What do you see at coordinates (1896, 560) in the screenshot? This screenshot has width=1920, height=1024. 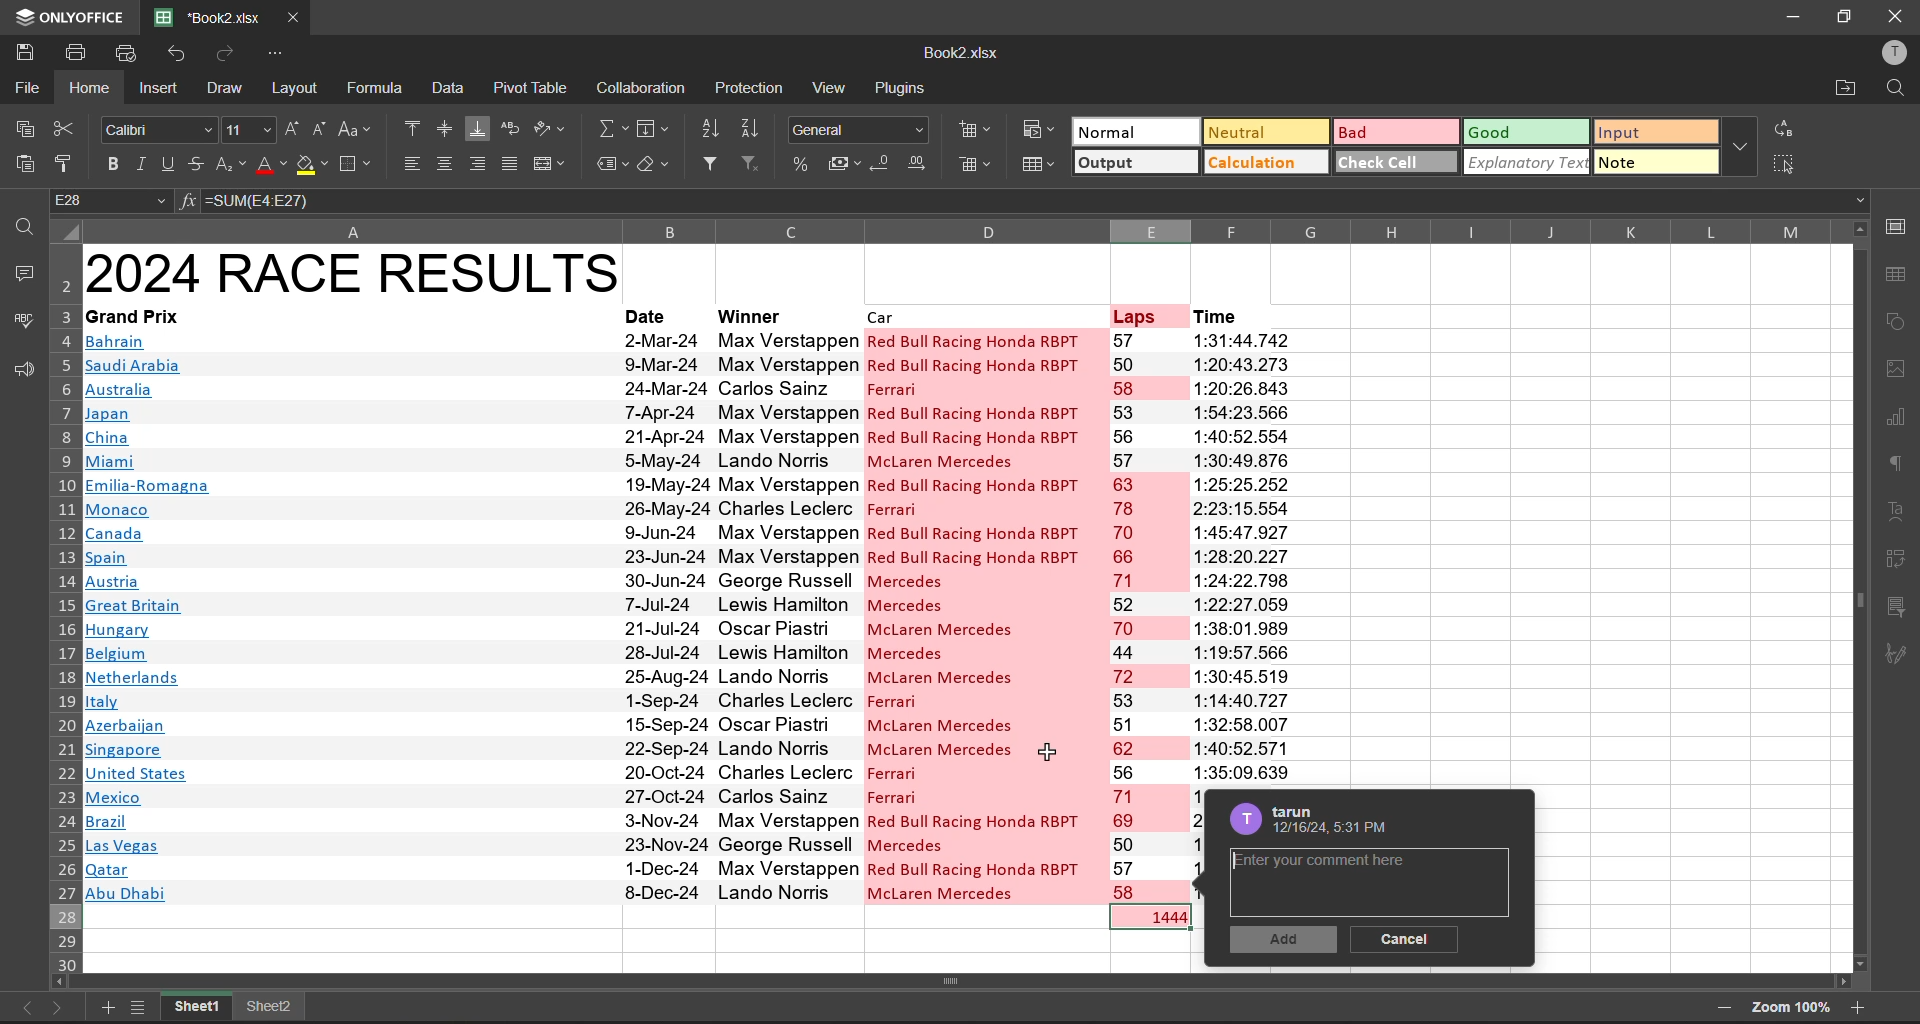 I see `pivot table` at bounding box center [1896, 560].